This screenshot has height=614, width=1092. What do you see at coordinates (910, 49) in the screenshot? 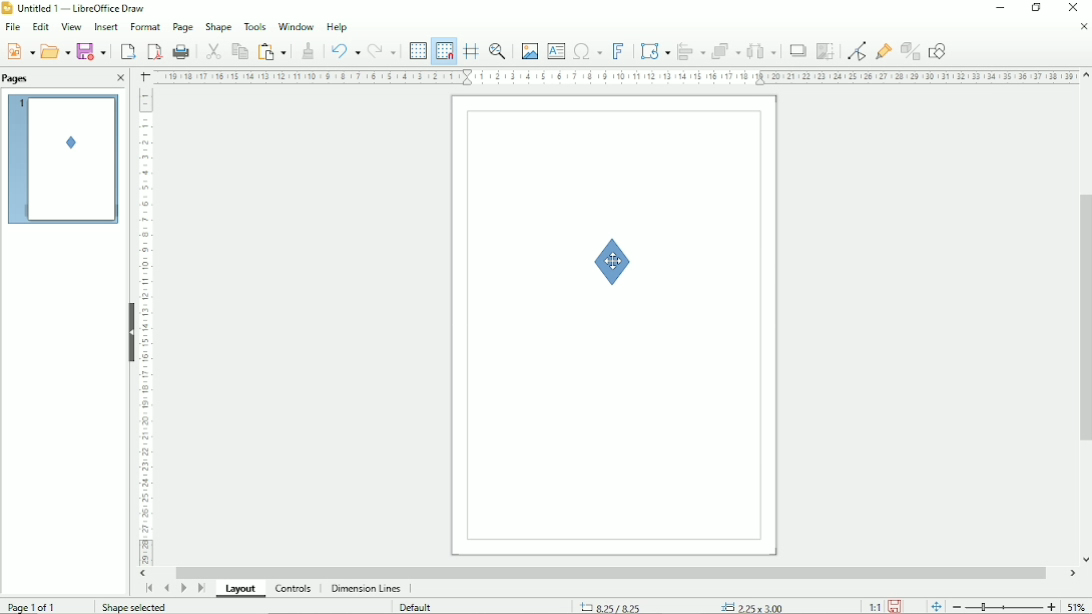
I see `Toggle extrusion` at bounding box center [910, 49].